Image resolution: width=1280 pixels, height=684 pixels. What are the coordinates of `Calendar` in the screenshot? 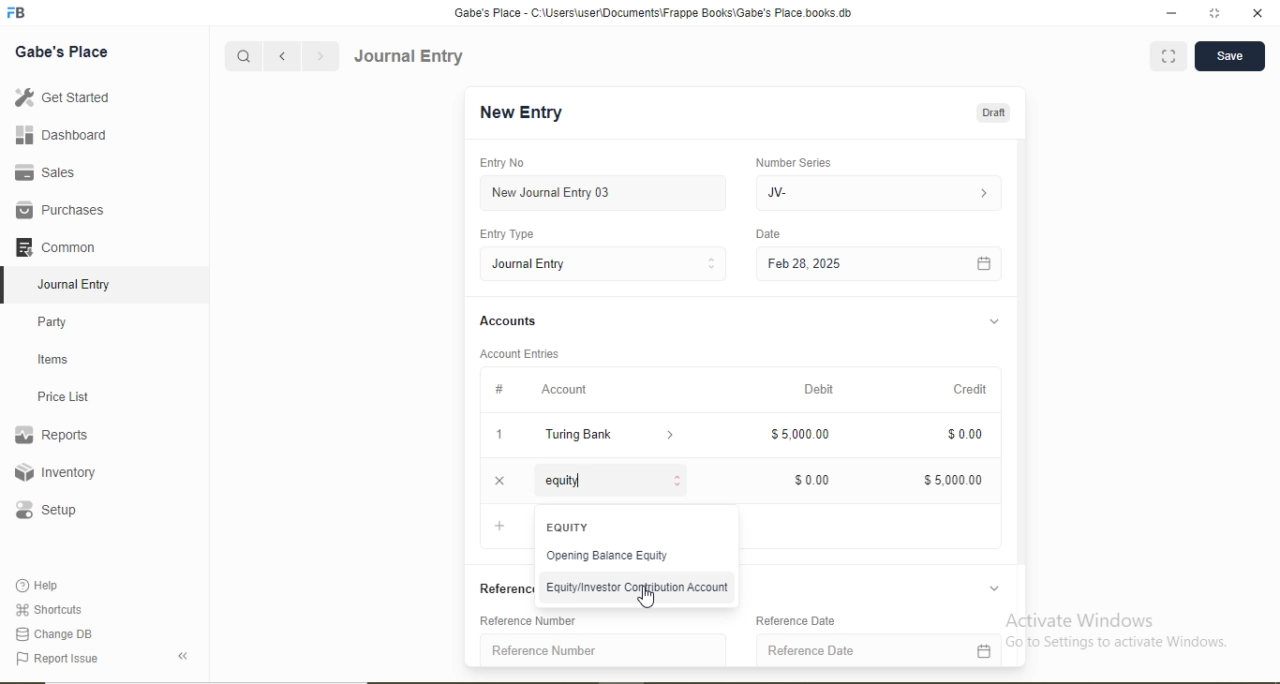 It's located at (983, 651).